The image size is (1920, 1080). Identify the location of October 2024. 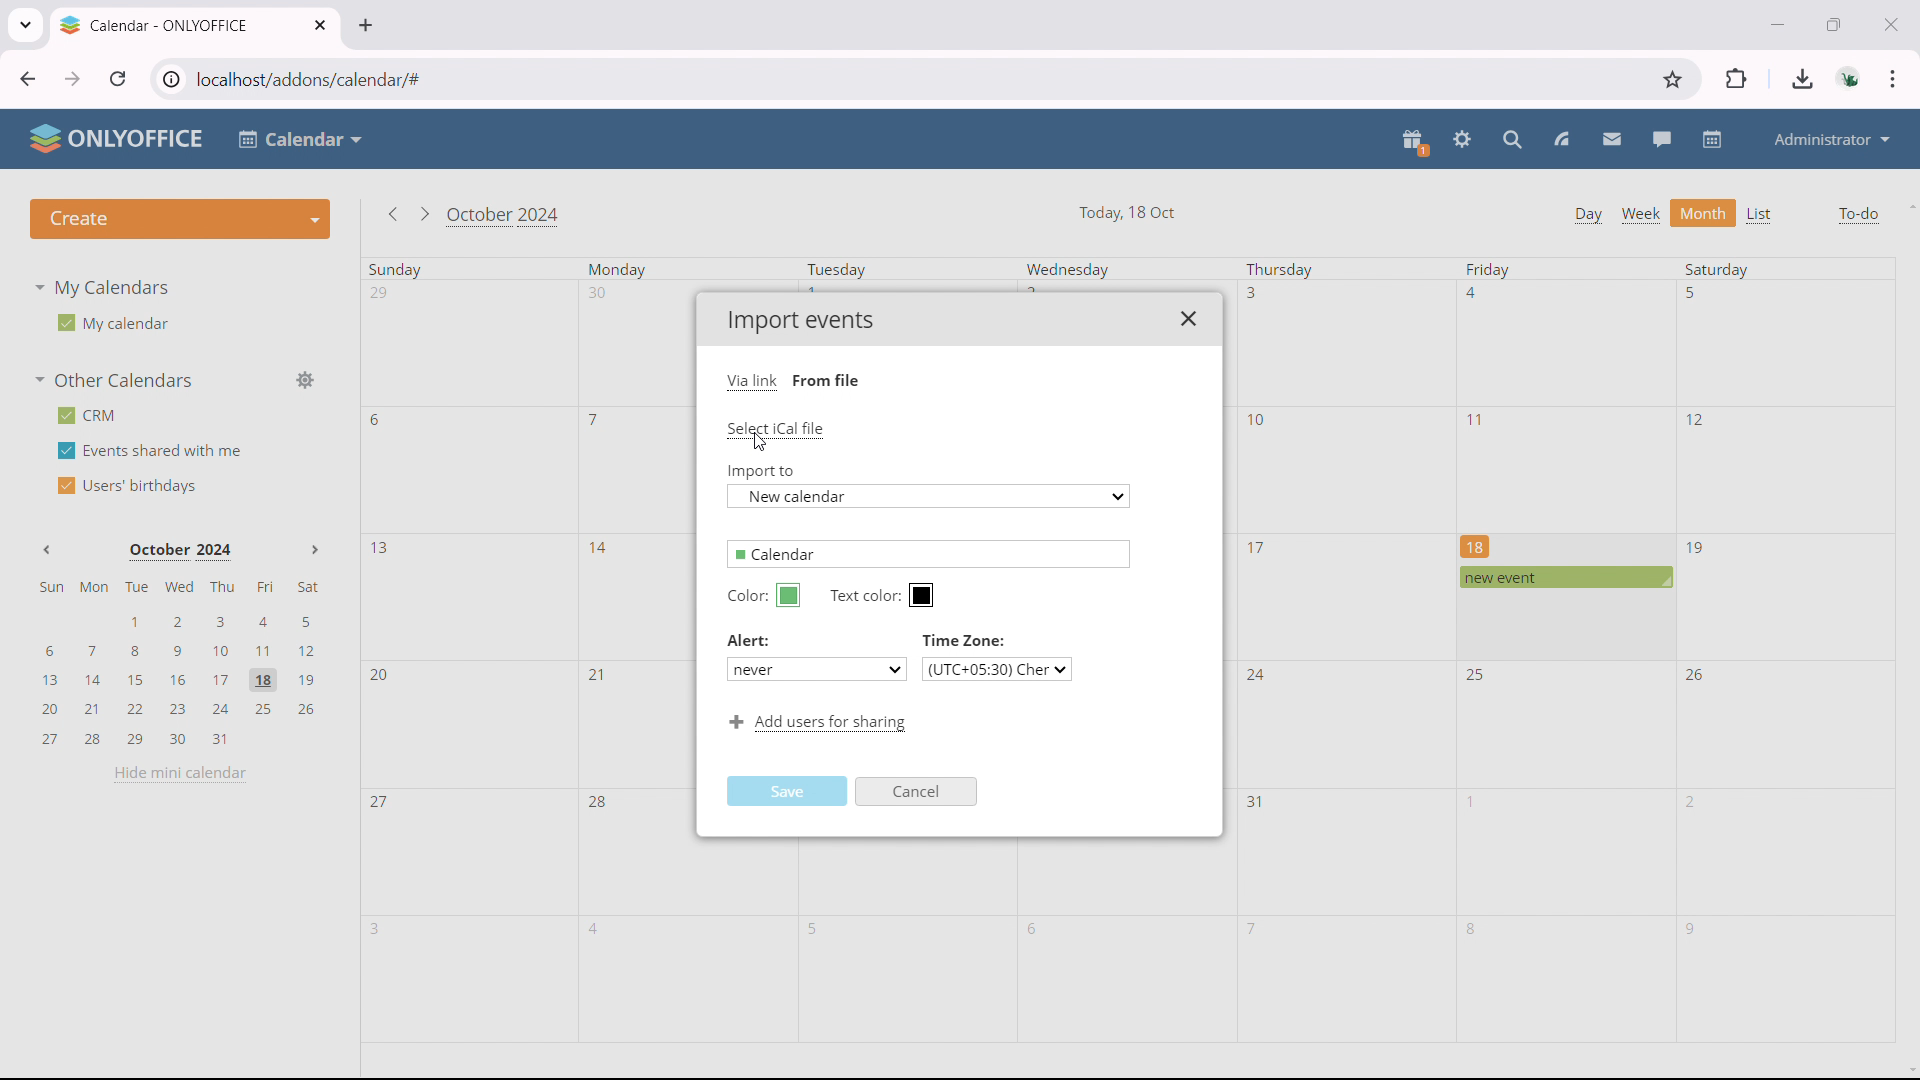
(506, 218).